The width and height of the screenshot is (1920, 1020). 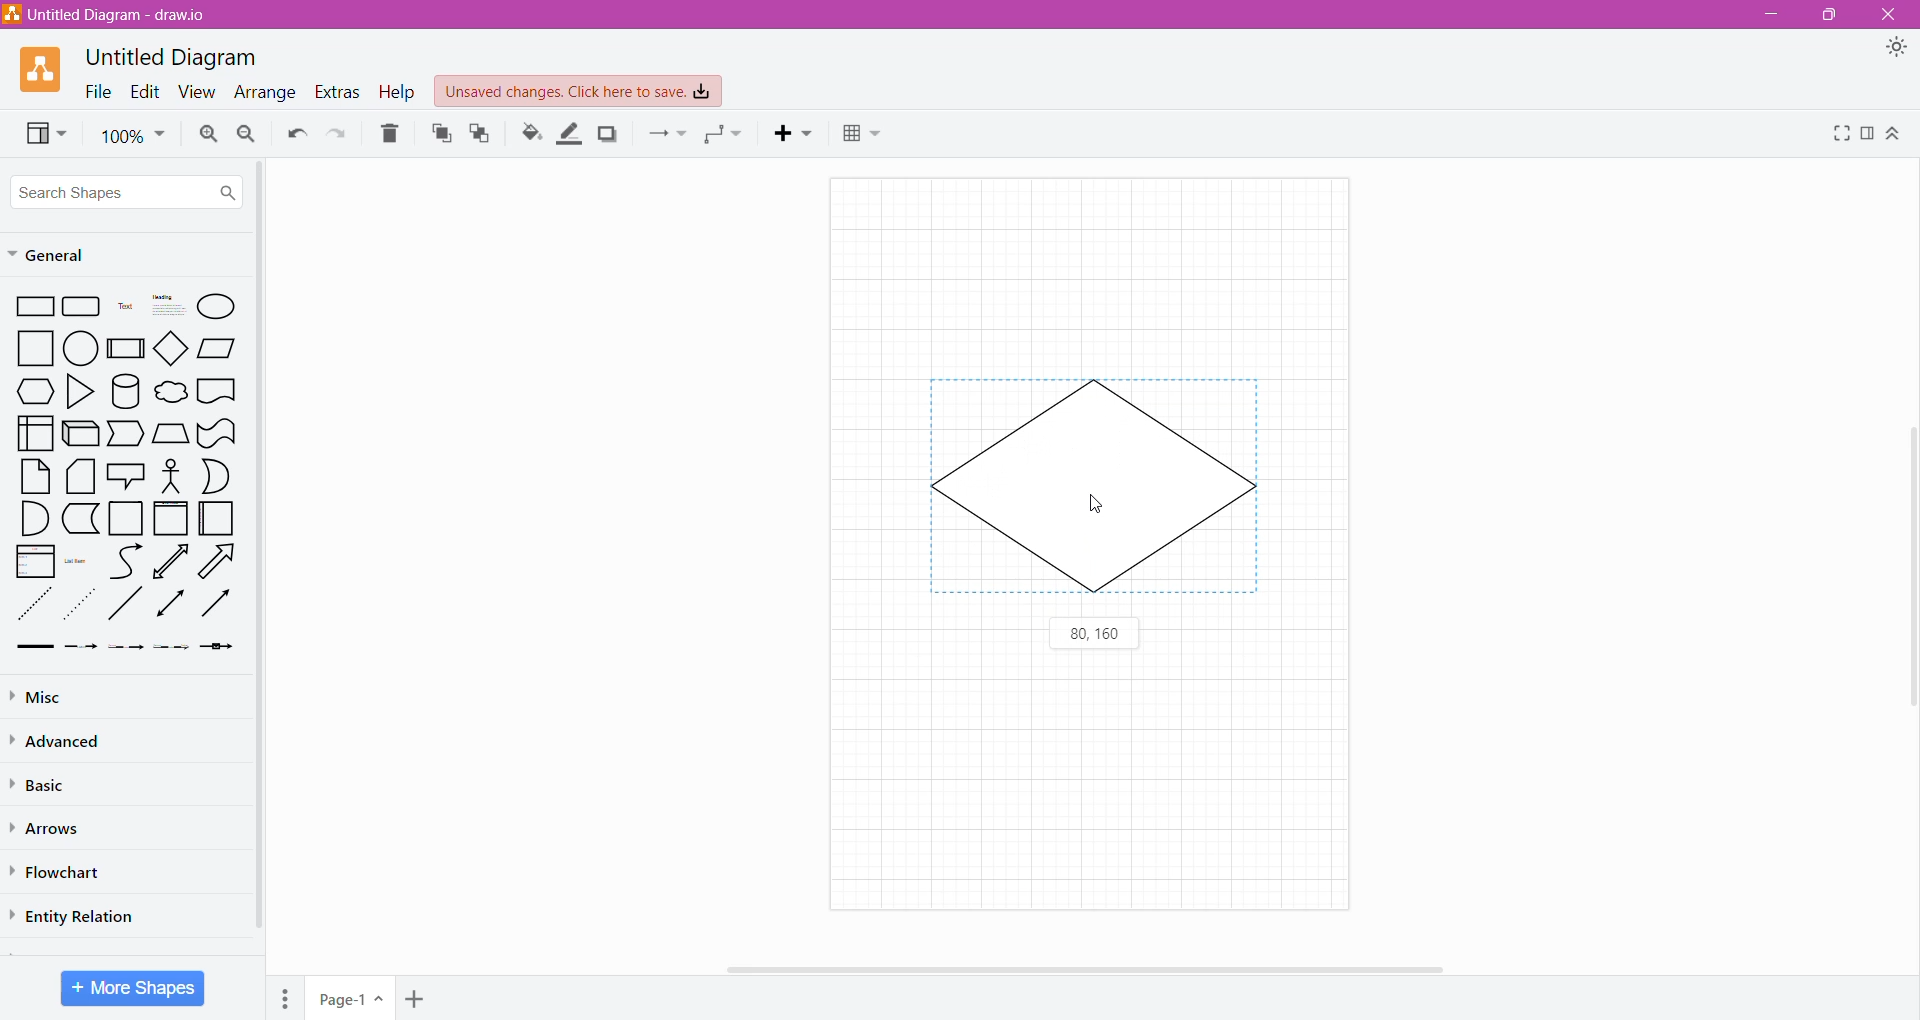 What do you see at coordinates (127, 347) in the screenshot?
I see `Process` at bounding box center [127, 347].